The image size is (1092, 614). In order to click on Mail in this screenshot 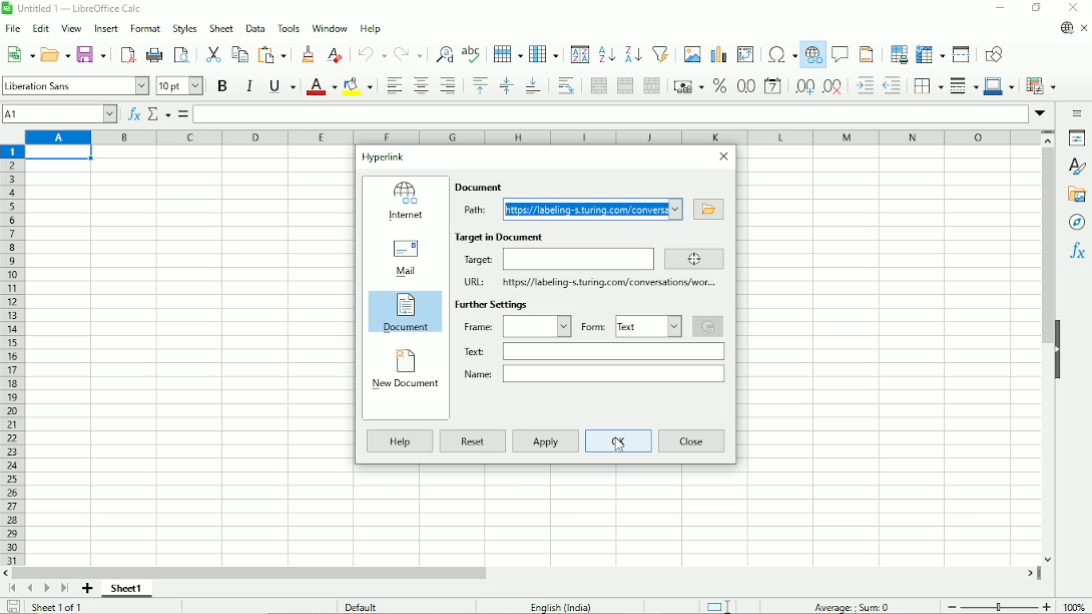, I will do `click(404, 257)`.